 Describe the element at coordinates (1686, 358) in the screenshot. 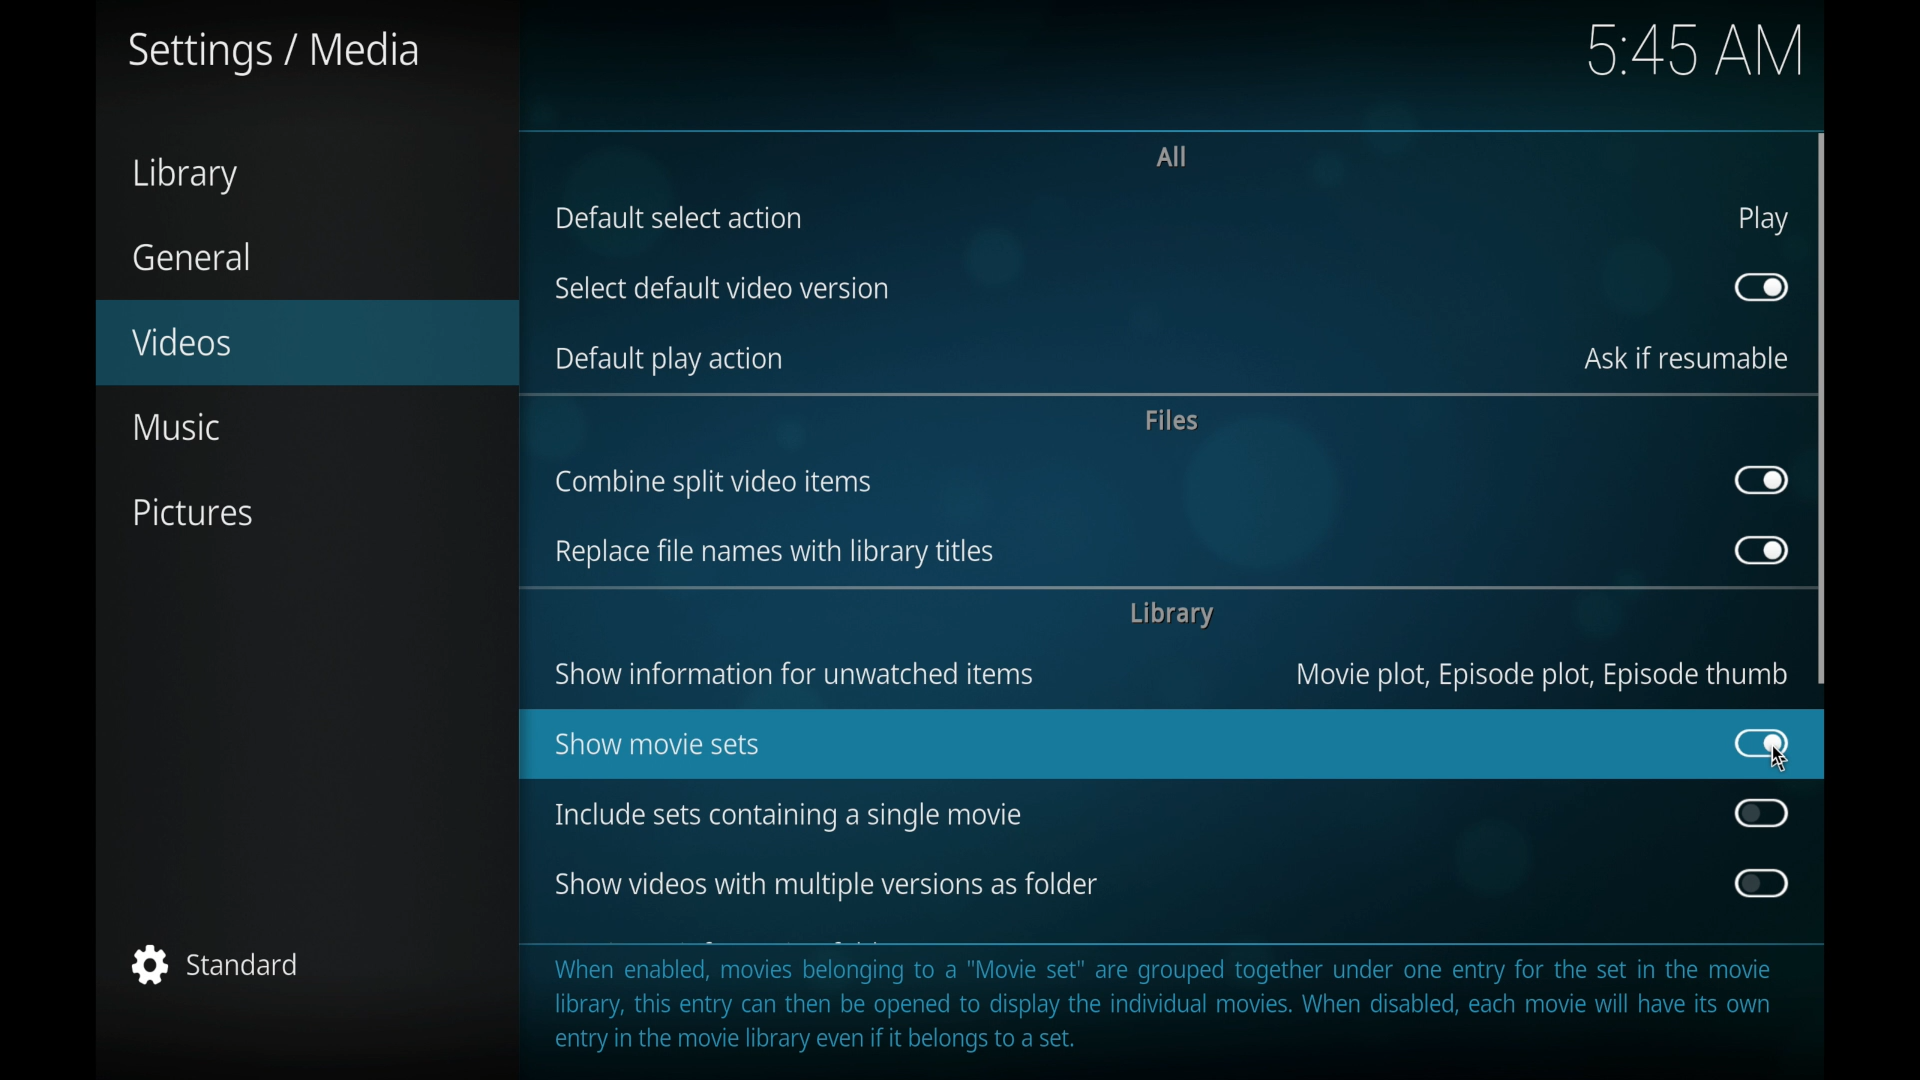

I see `ask if resumable` at that location.